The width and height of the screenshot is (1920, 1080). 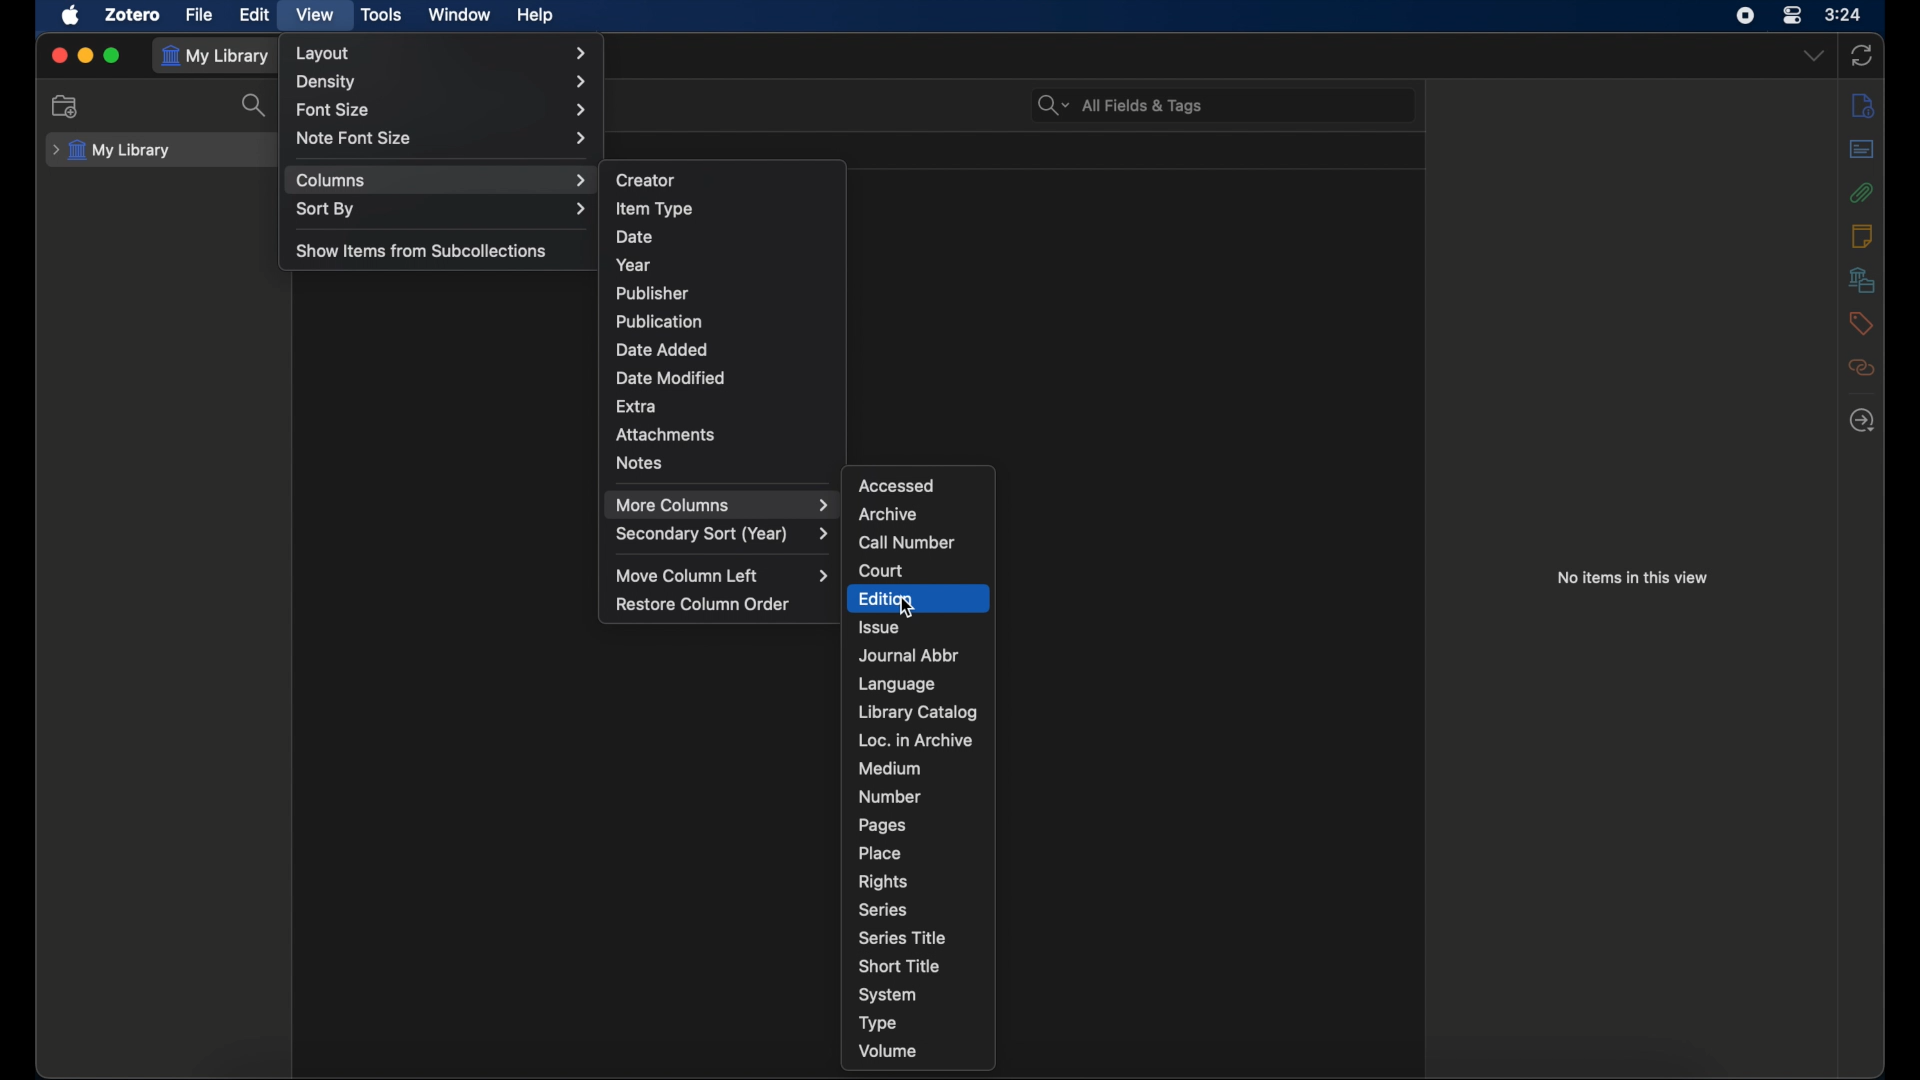 What do you see at coordinates (703, 605) in the screenshot?
I see `restore column order` at bounding box center [703, 605].